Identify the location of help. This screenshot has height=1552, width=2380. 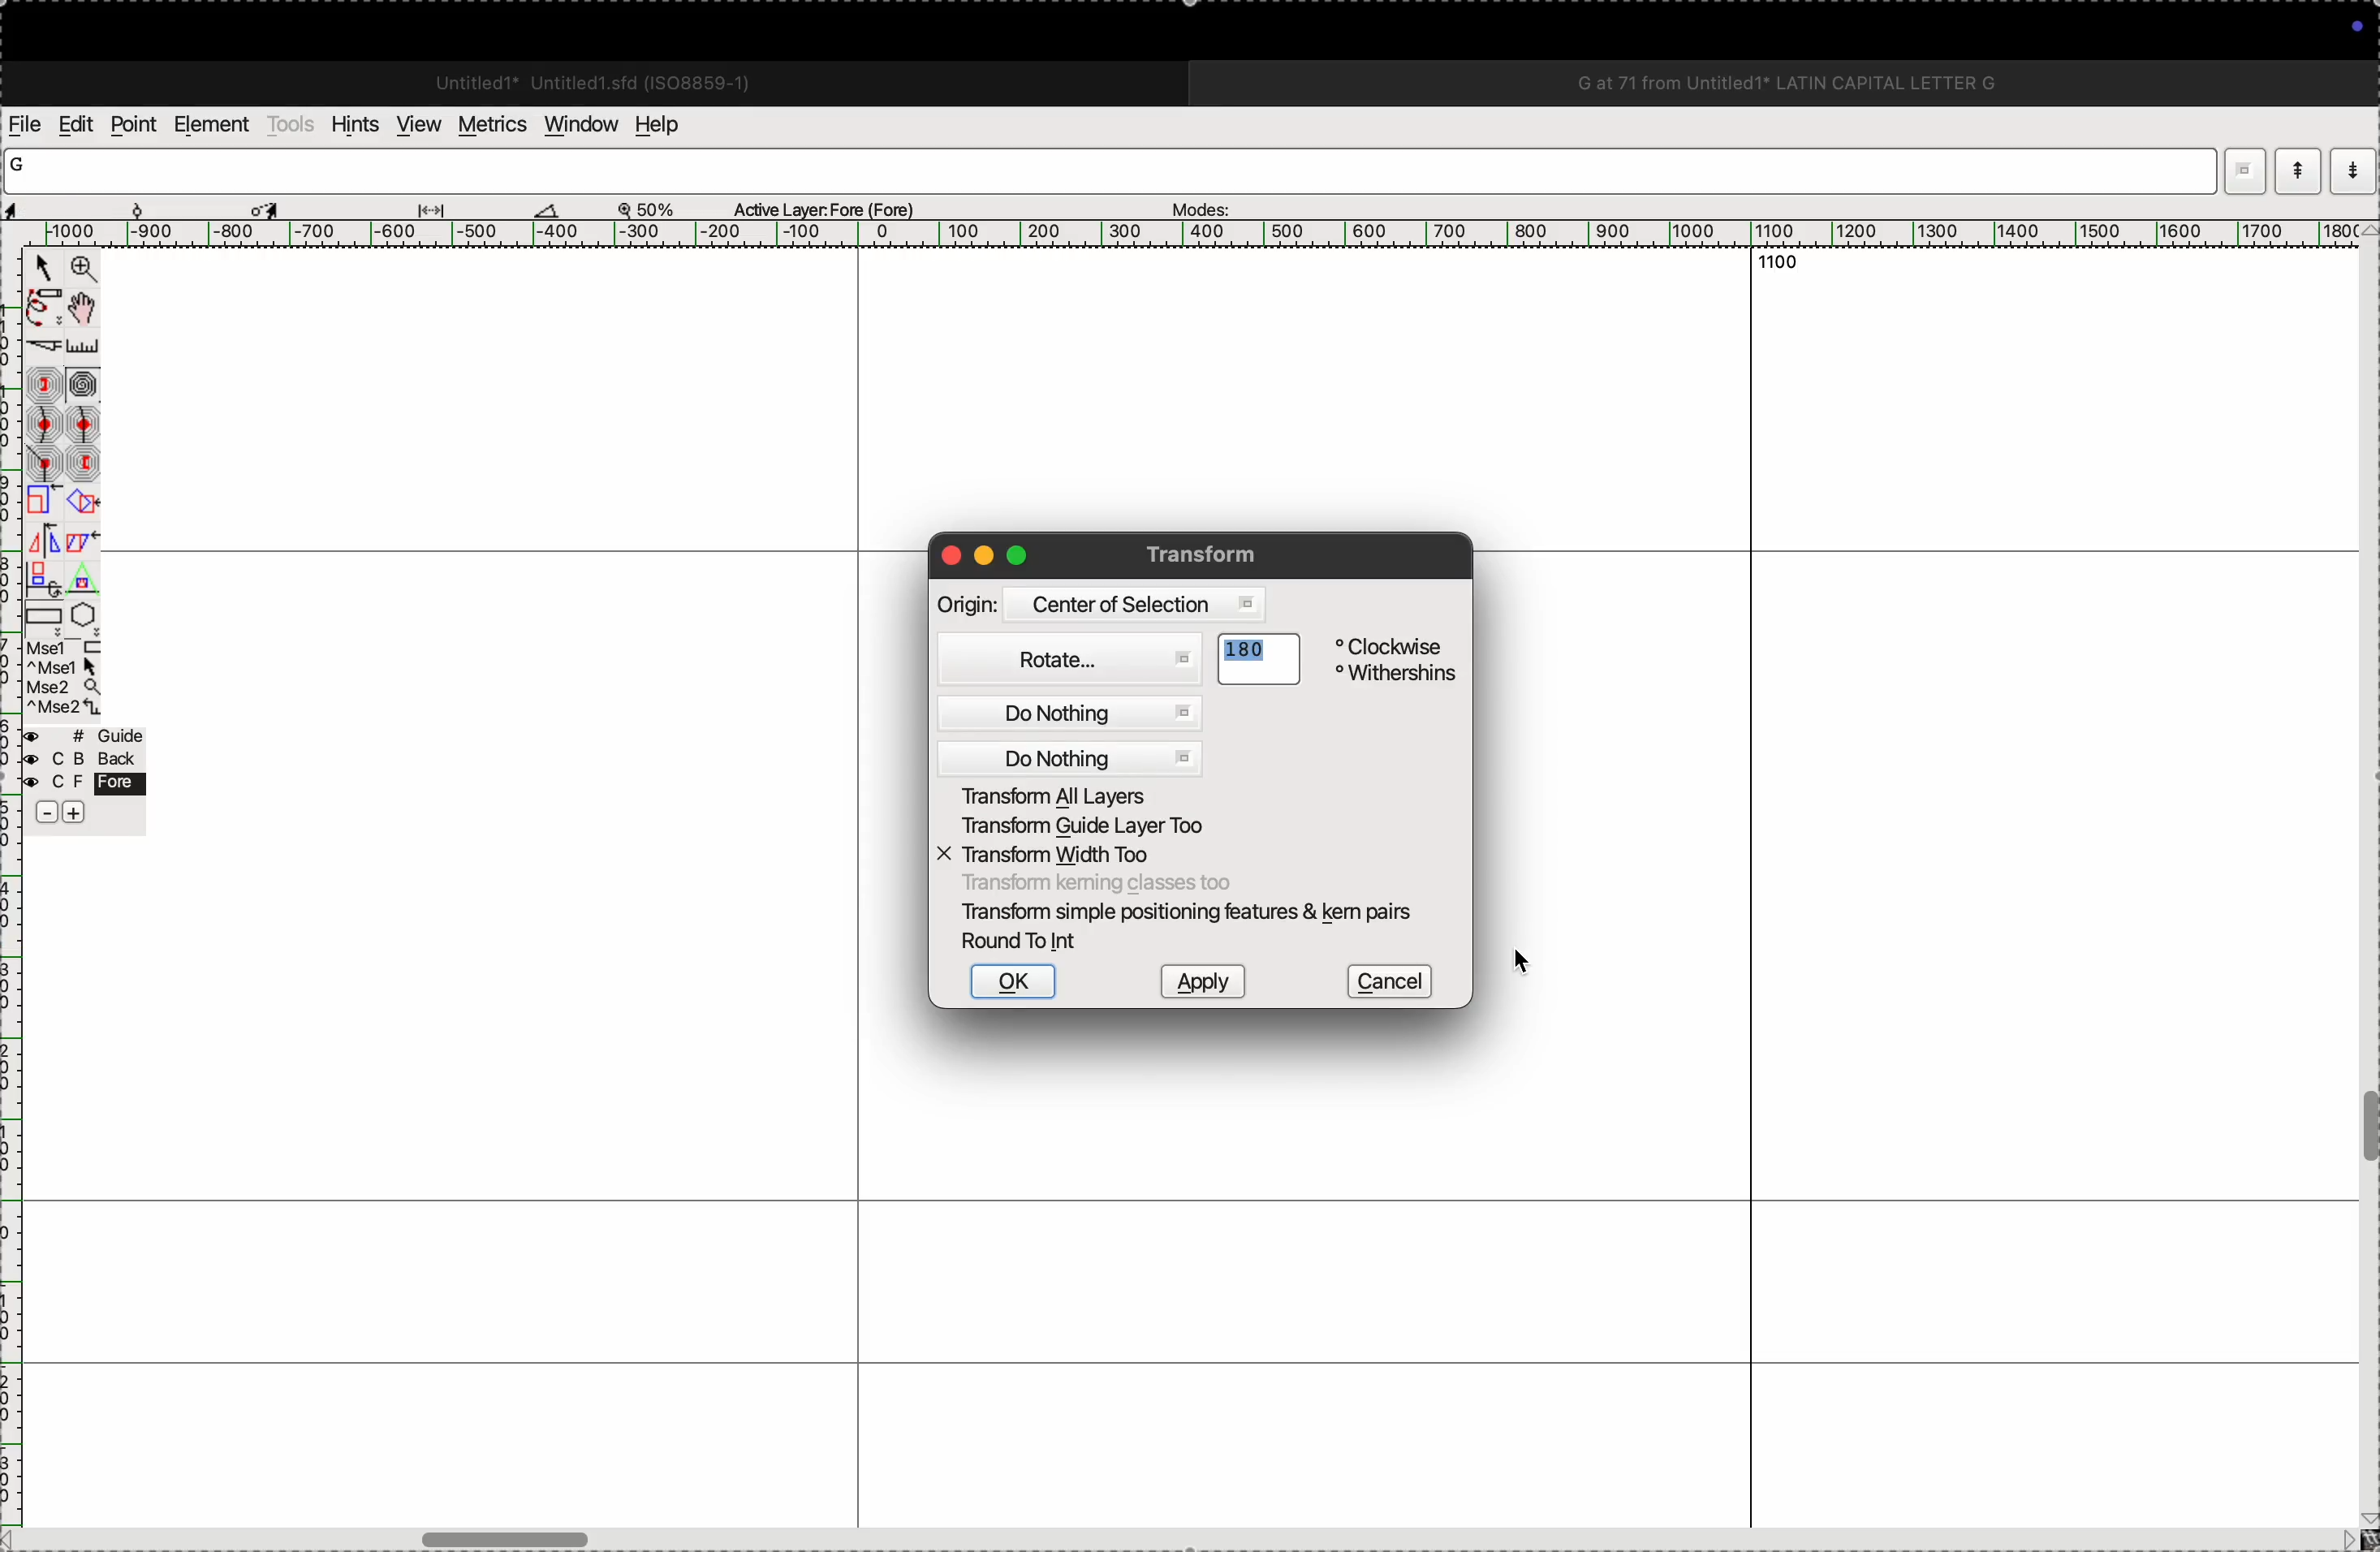
(668, 124).